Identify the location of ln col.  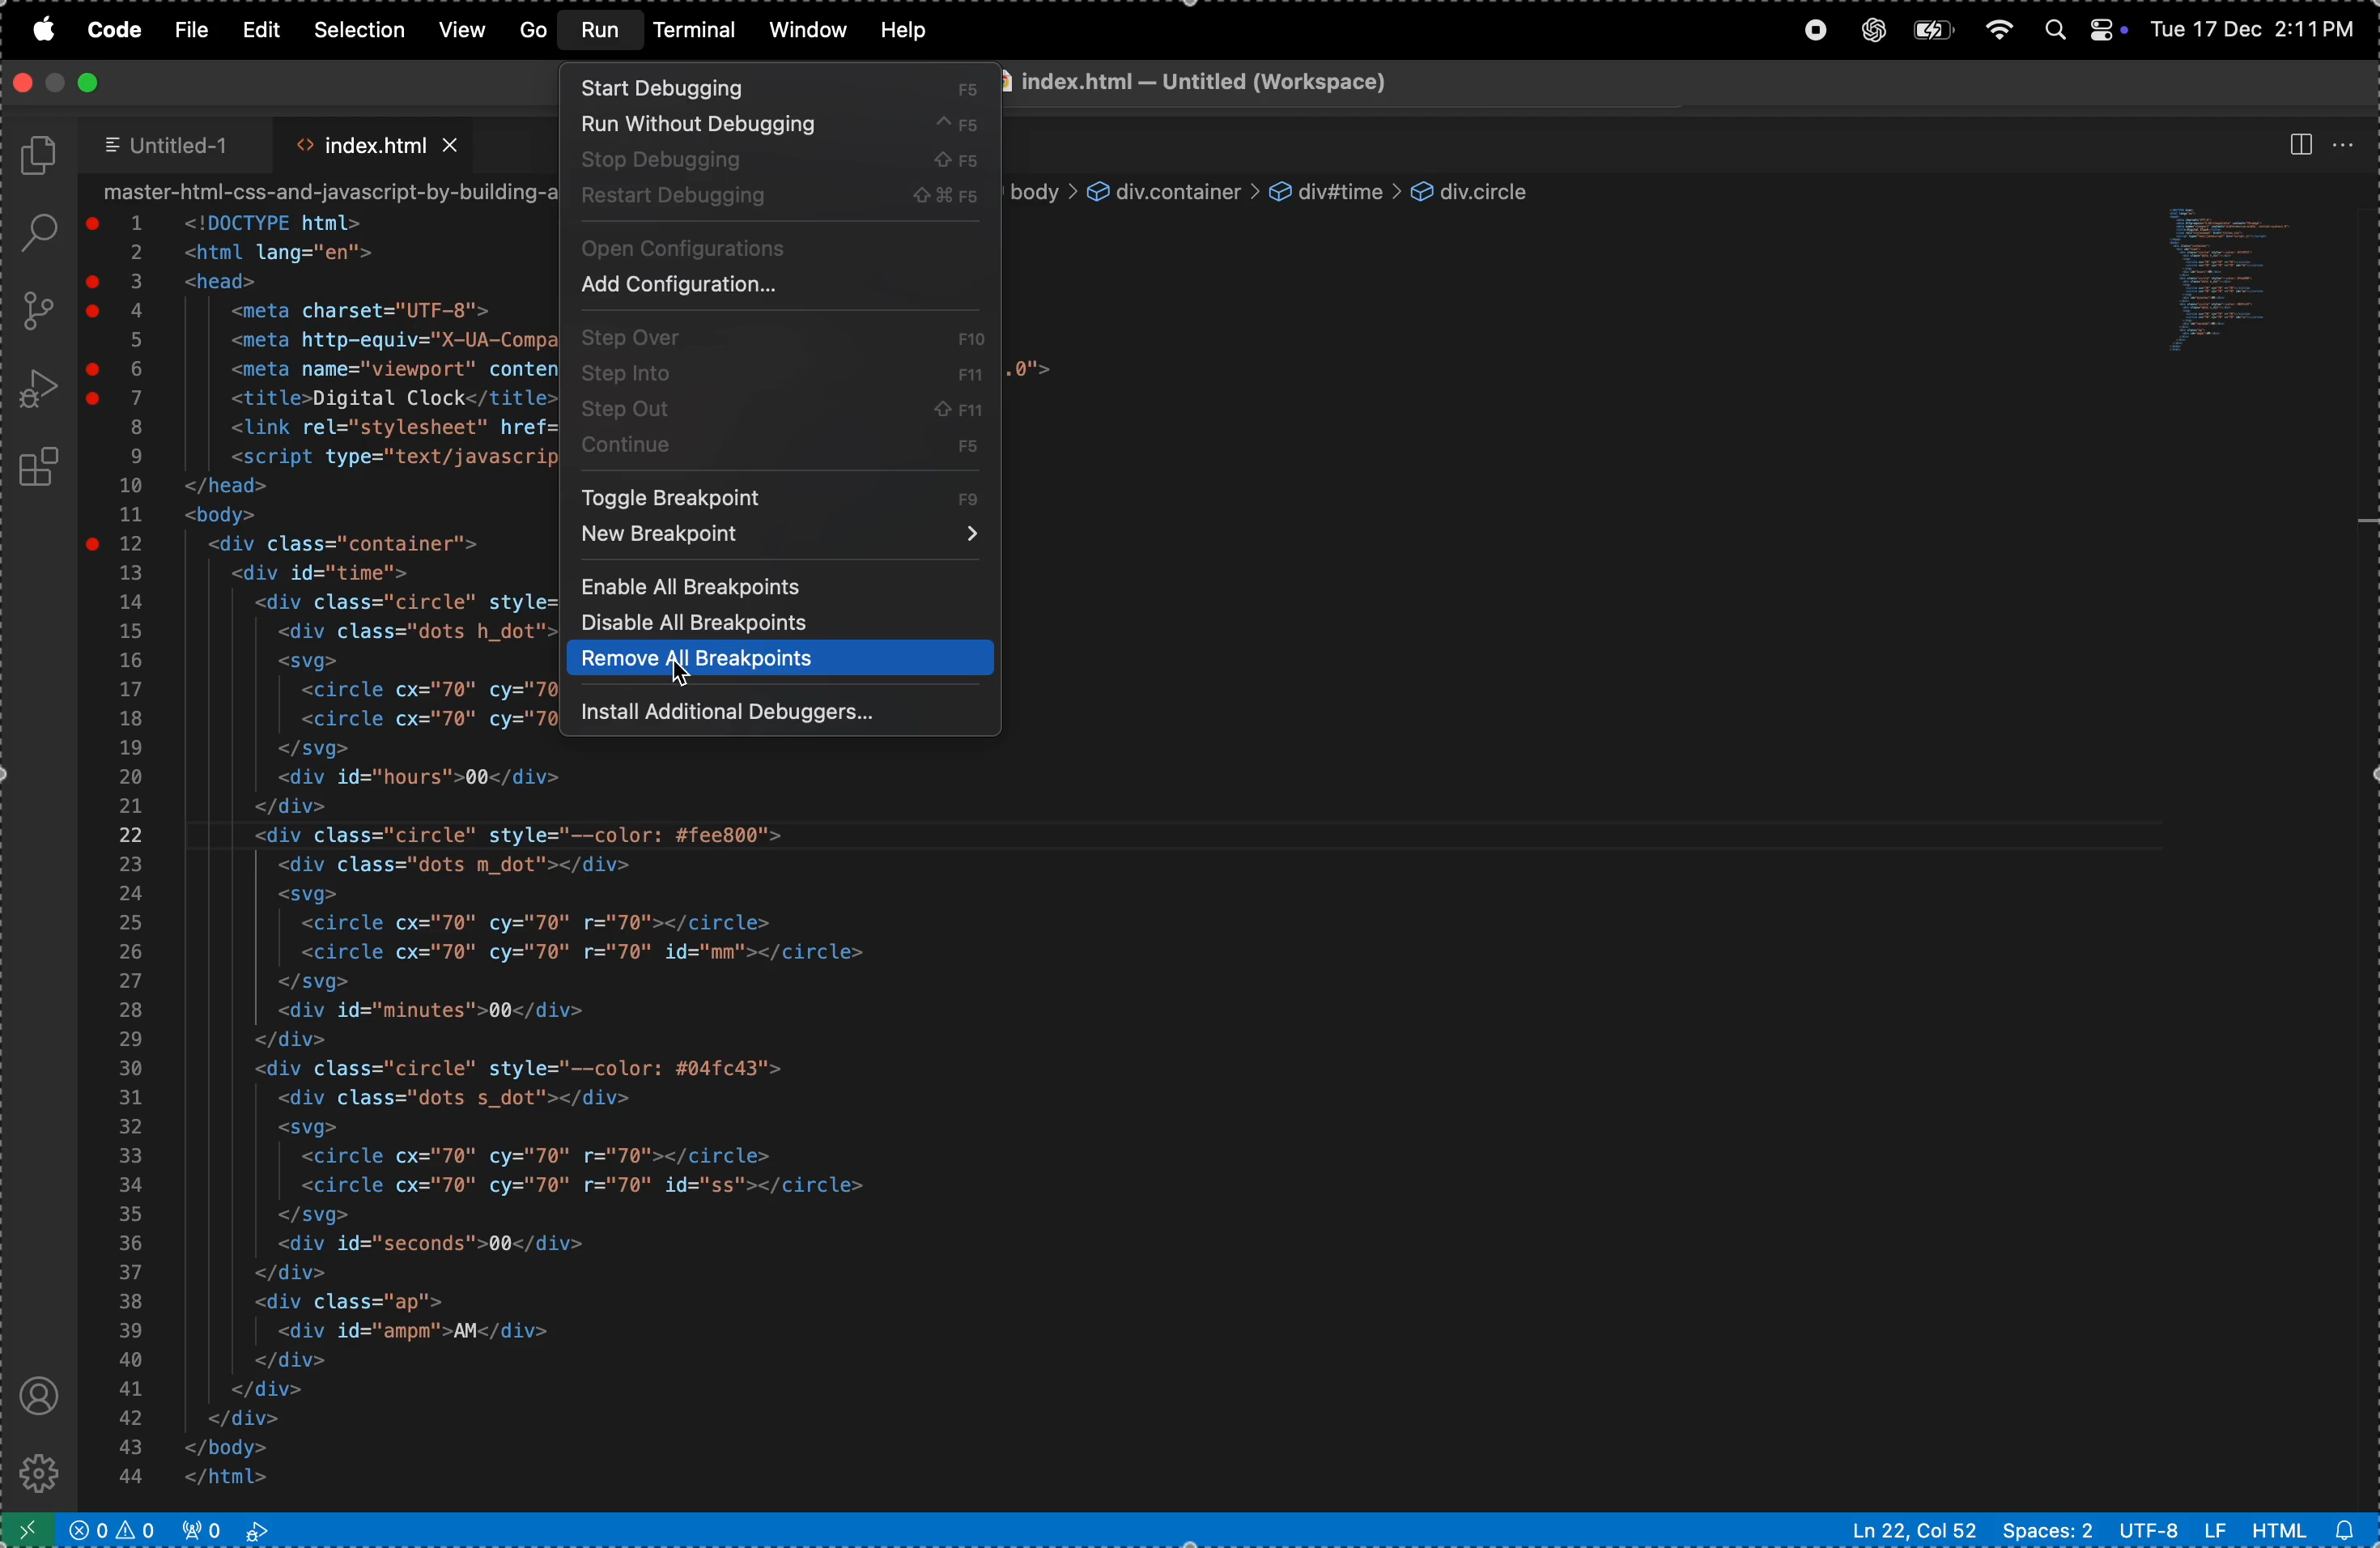
(1915, 1530).